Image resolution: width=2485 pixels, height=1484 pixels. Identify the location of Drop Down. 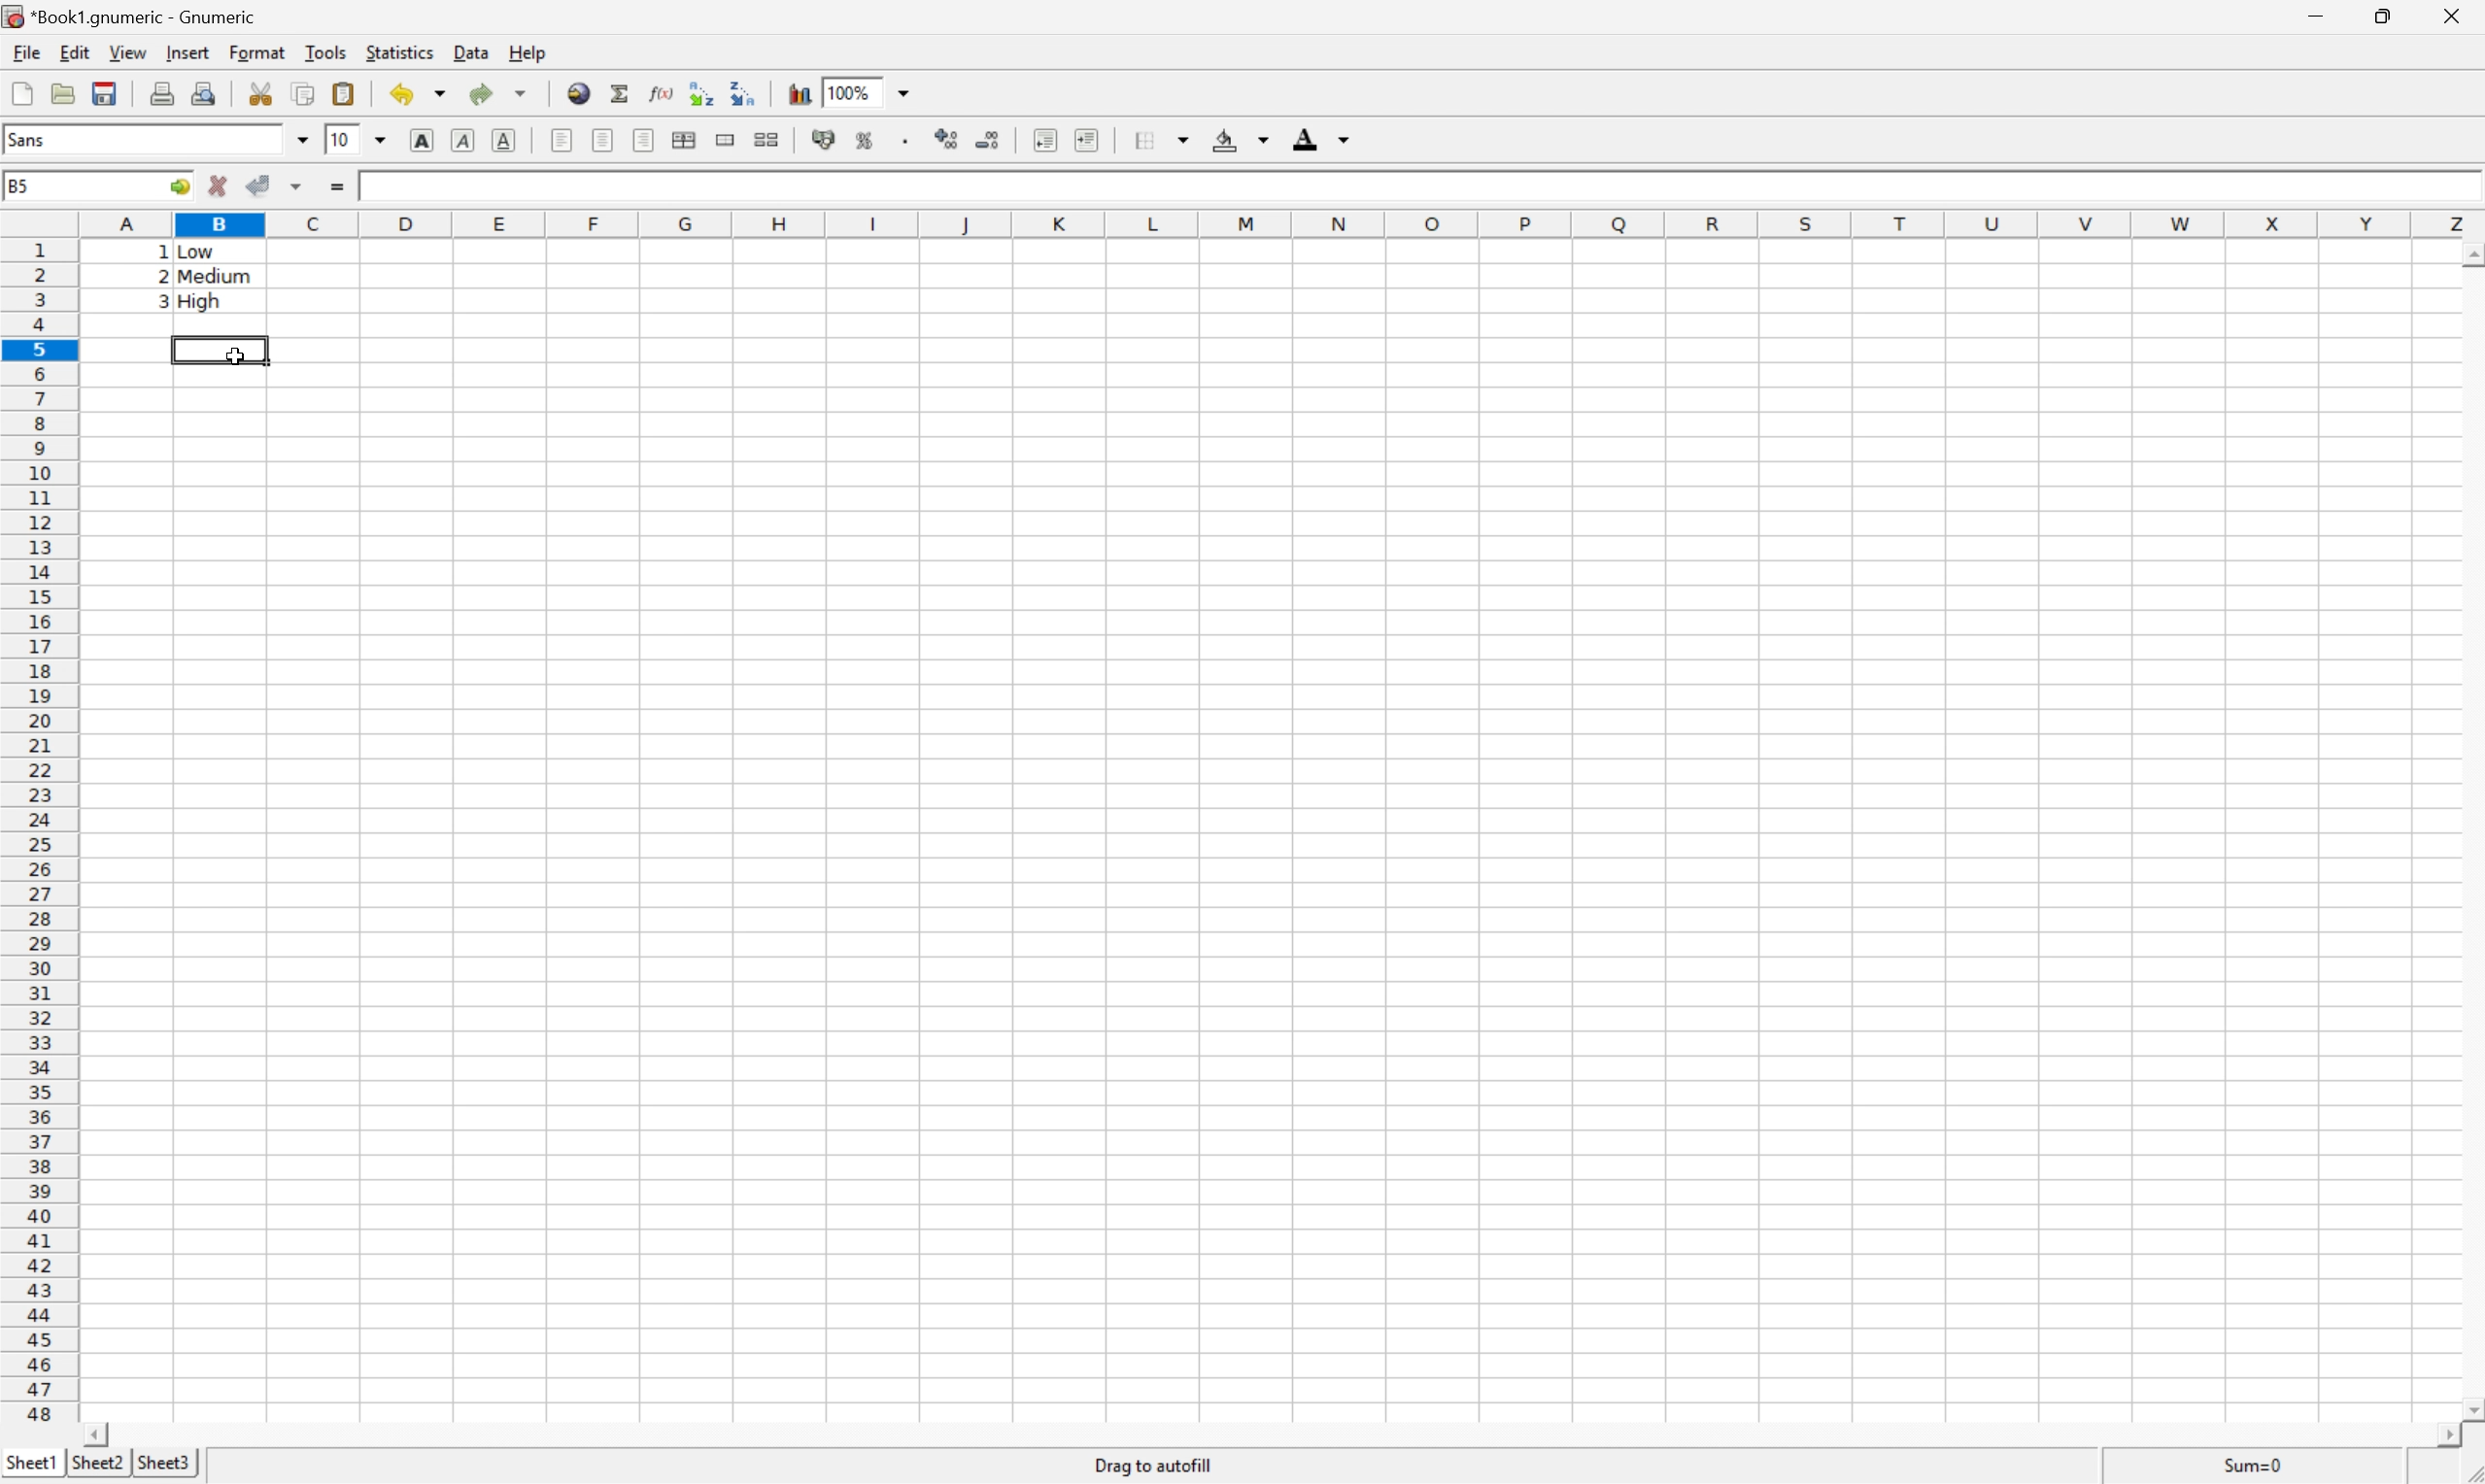
(379, 141).